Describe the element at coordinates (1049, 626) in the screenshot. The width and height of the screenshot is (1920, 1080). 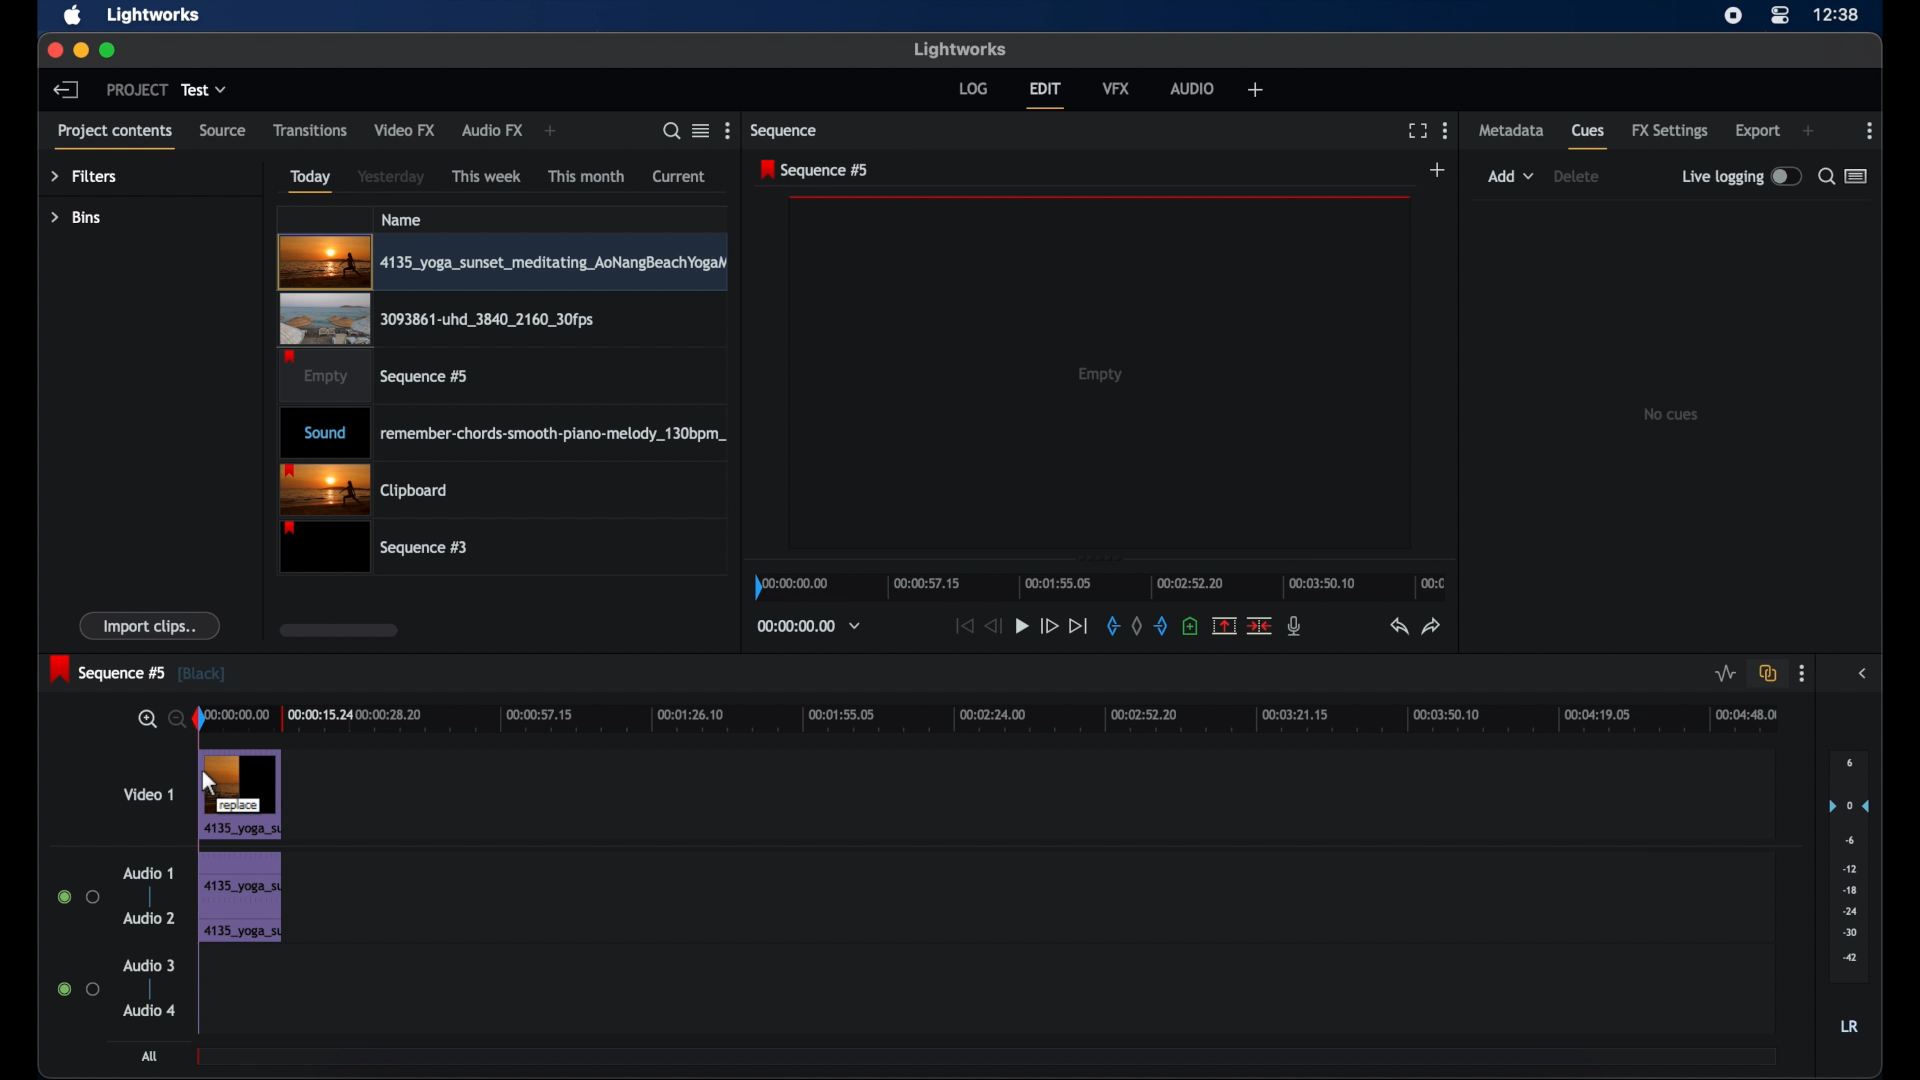
I see `fast forward` at that location.